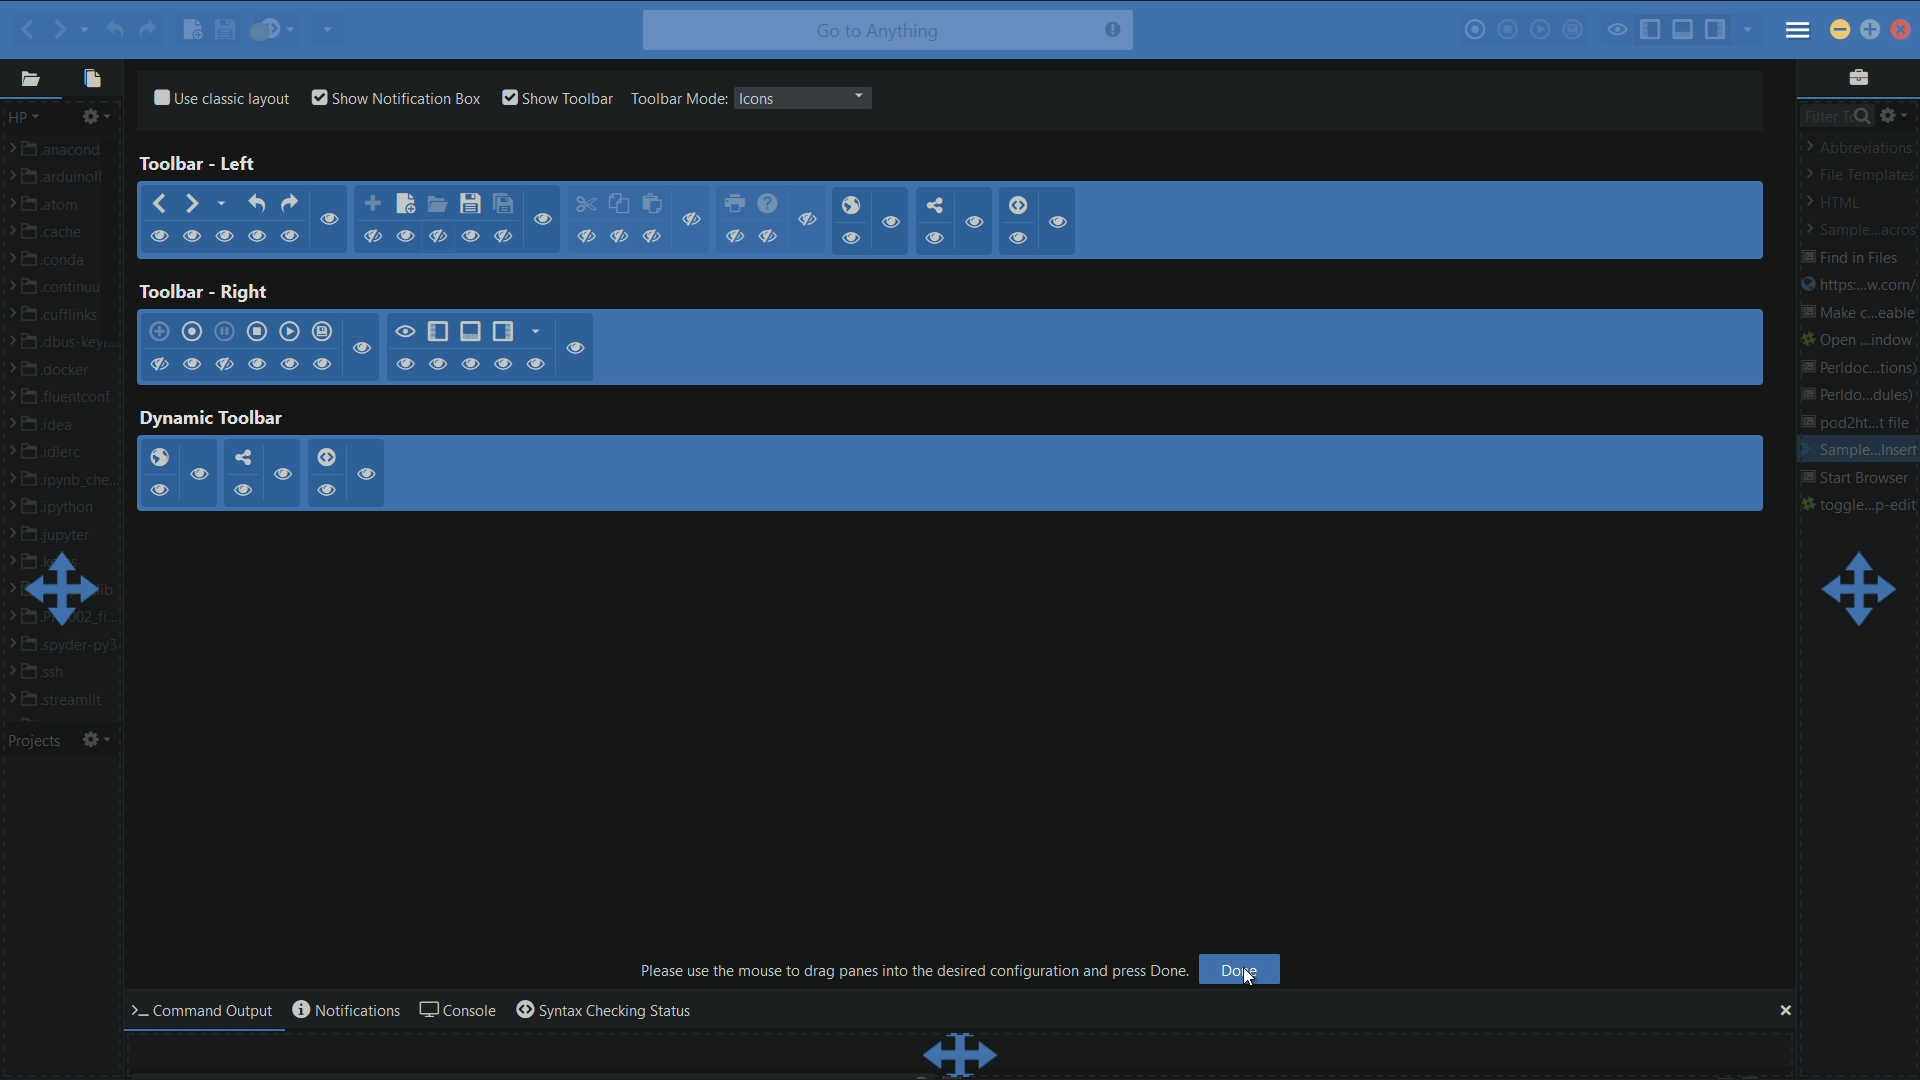 This screenshot has width=1920, height=1080. Describe the element at coordinates (70, 397) in the screenshot. I see `.fluentconf` at that location.